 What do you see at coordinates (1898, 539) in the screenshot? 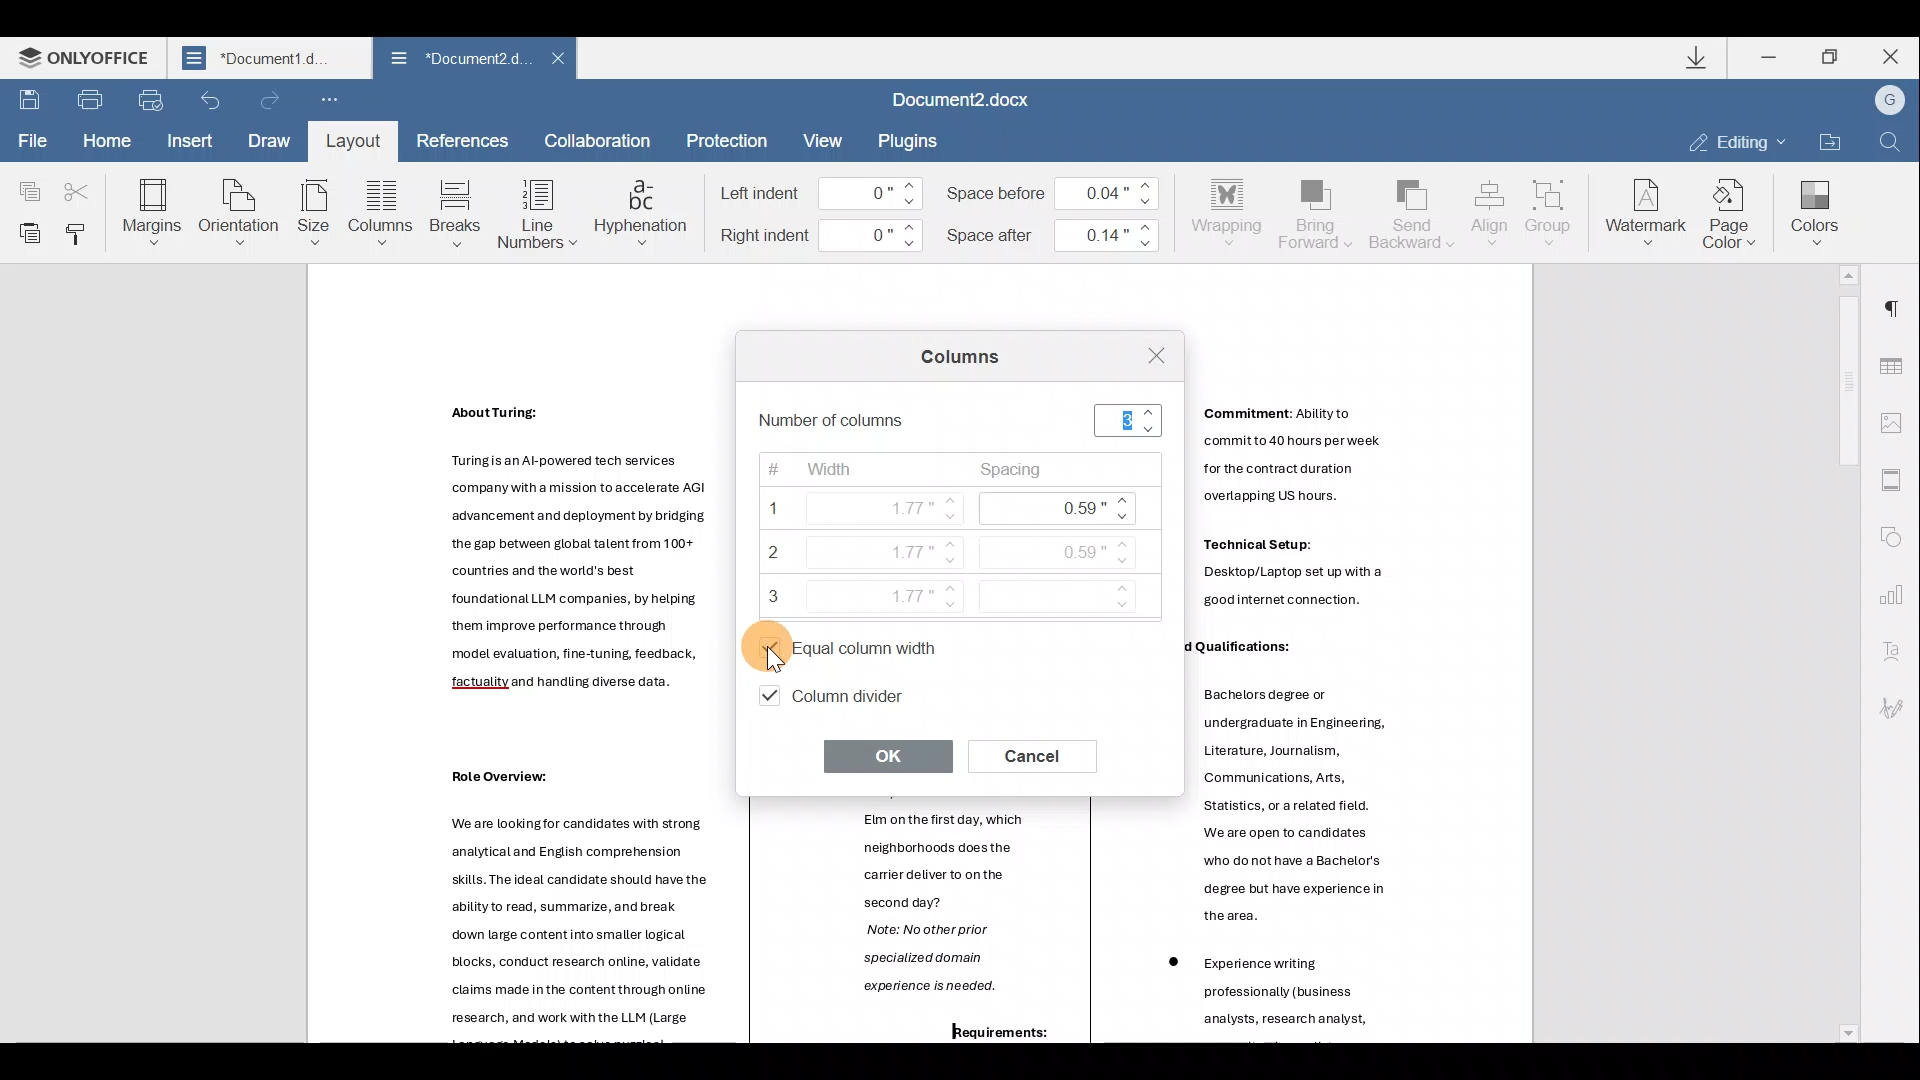
I see `Shape settings` at bounding box center [1898, 539].